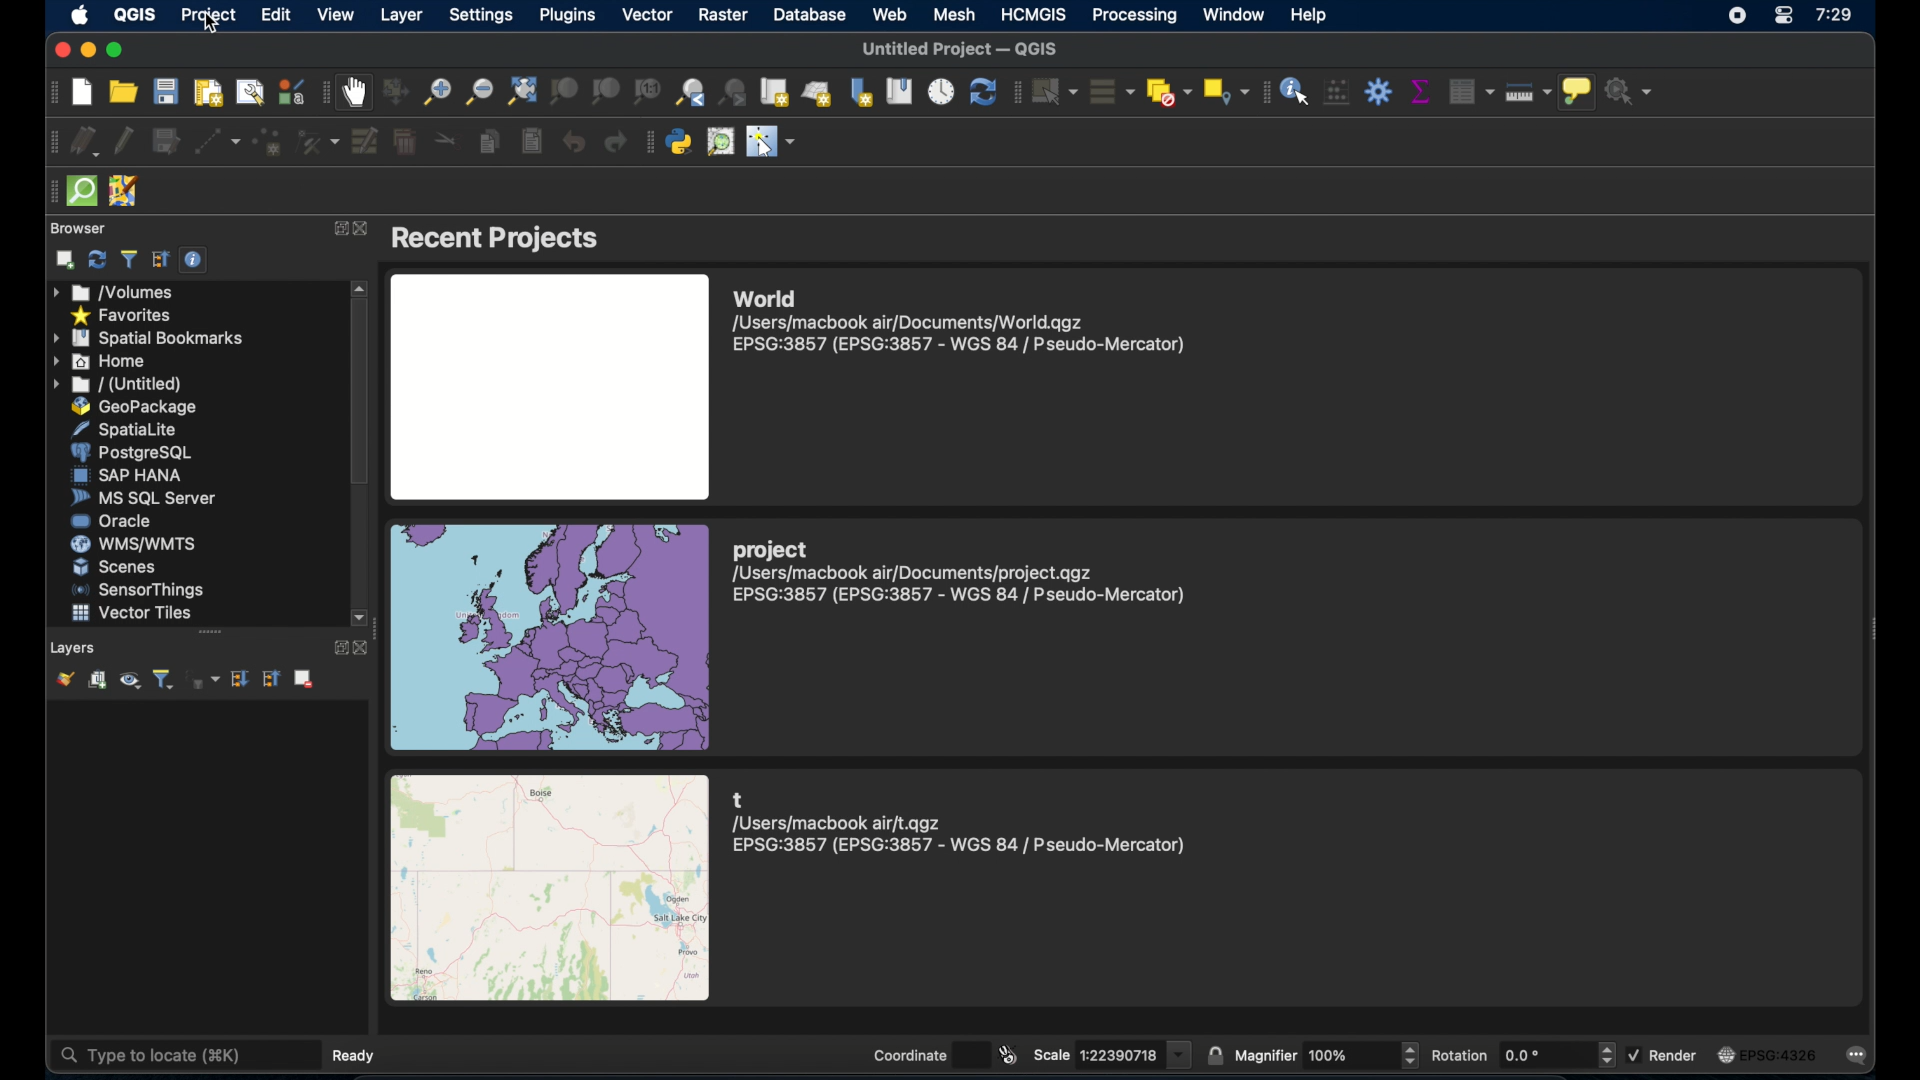 The width and height of the screenshot is (1920, 1080). What do you see at coordinates (317, 142) in the screenshot?
I see `vertex tool` at bounding box center [317, 142].